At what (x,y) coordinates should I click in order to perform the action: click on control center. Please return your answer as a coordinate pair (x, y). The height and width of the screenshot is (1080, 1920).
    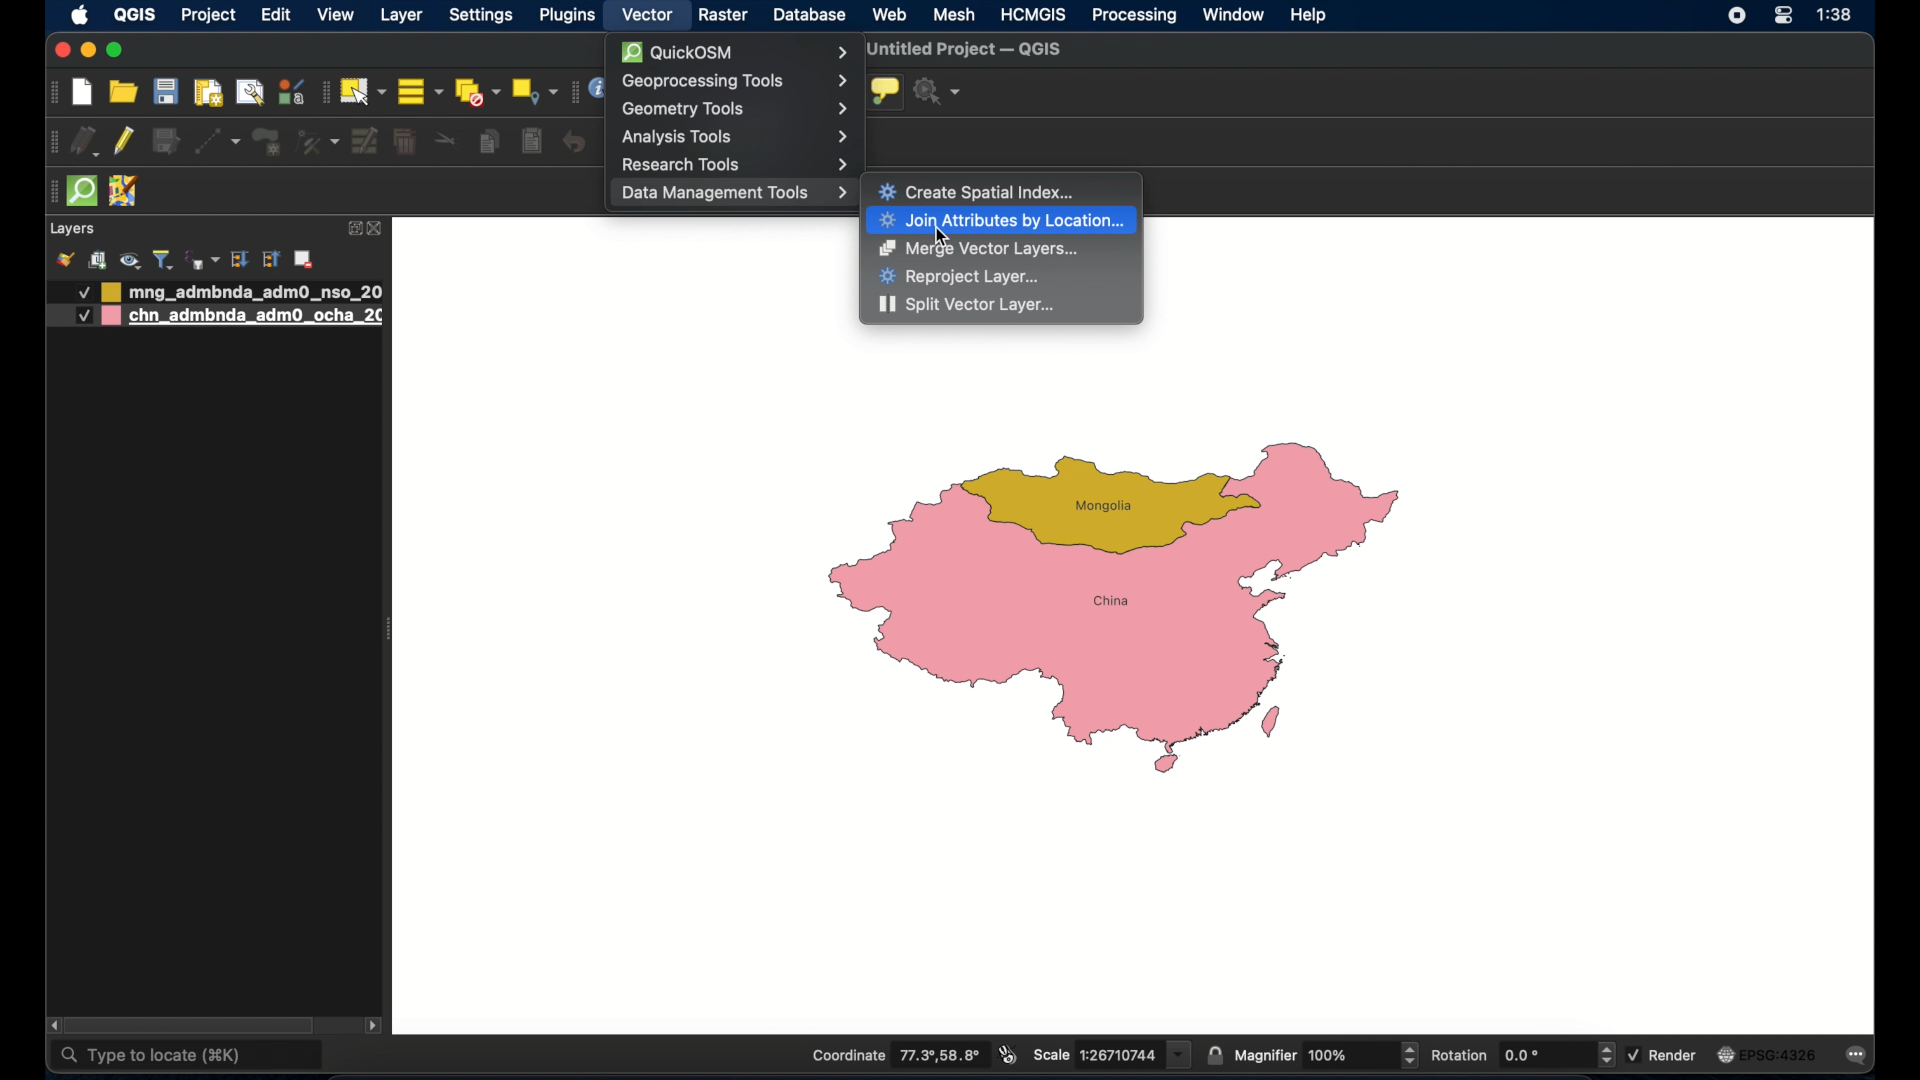
    Looking at the image, I should click on (1784, 15).